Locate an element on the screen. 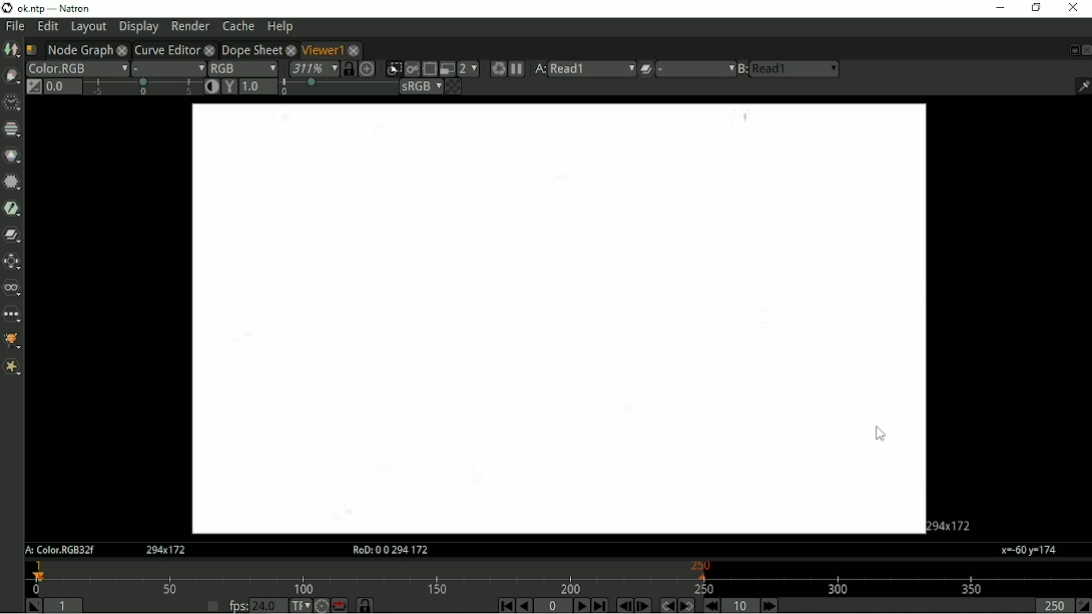 Image resolution: width=1092 pixels, height=614 pixels. Viewer color process is located at coordinates (421, 87).